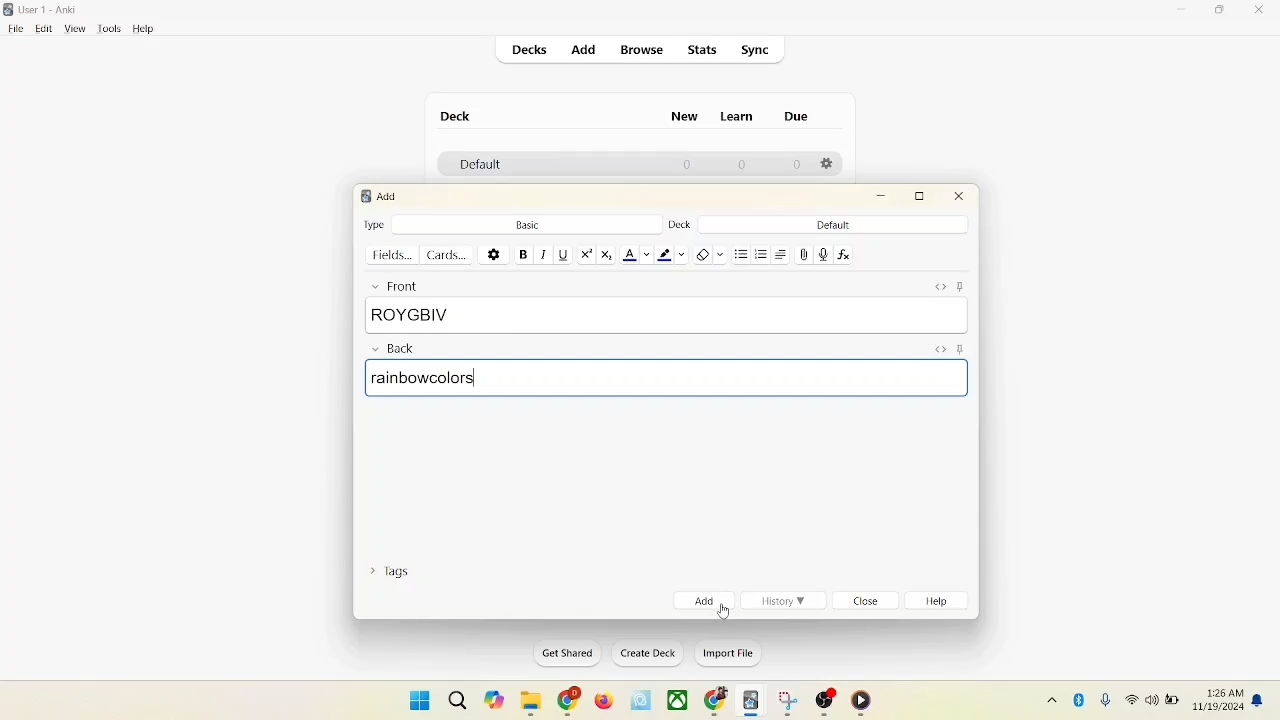 The height and width of the screenshot is (720, 1280). What do you see at coordinates (702, 600) in the screenshot?
I see `add` at bounding box center [702, 600].